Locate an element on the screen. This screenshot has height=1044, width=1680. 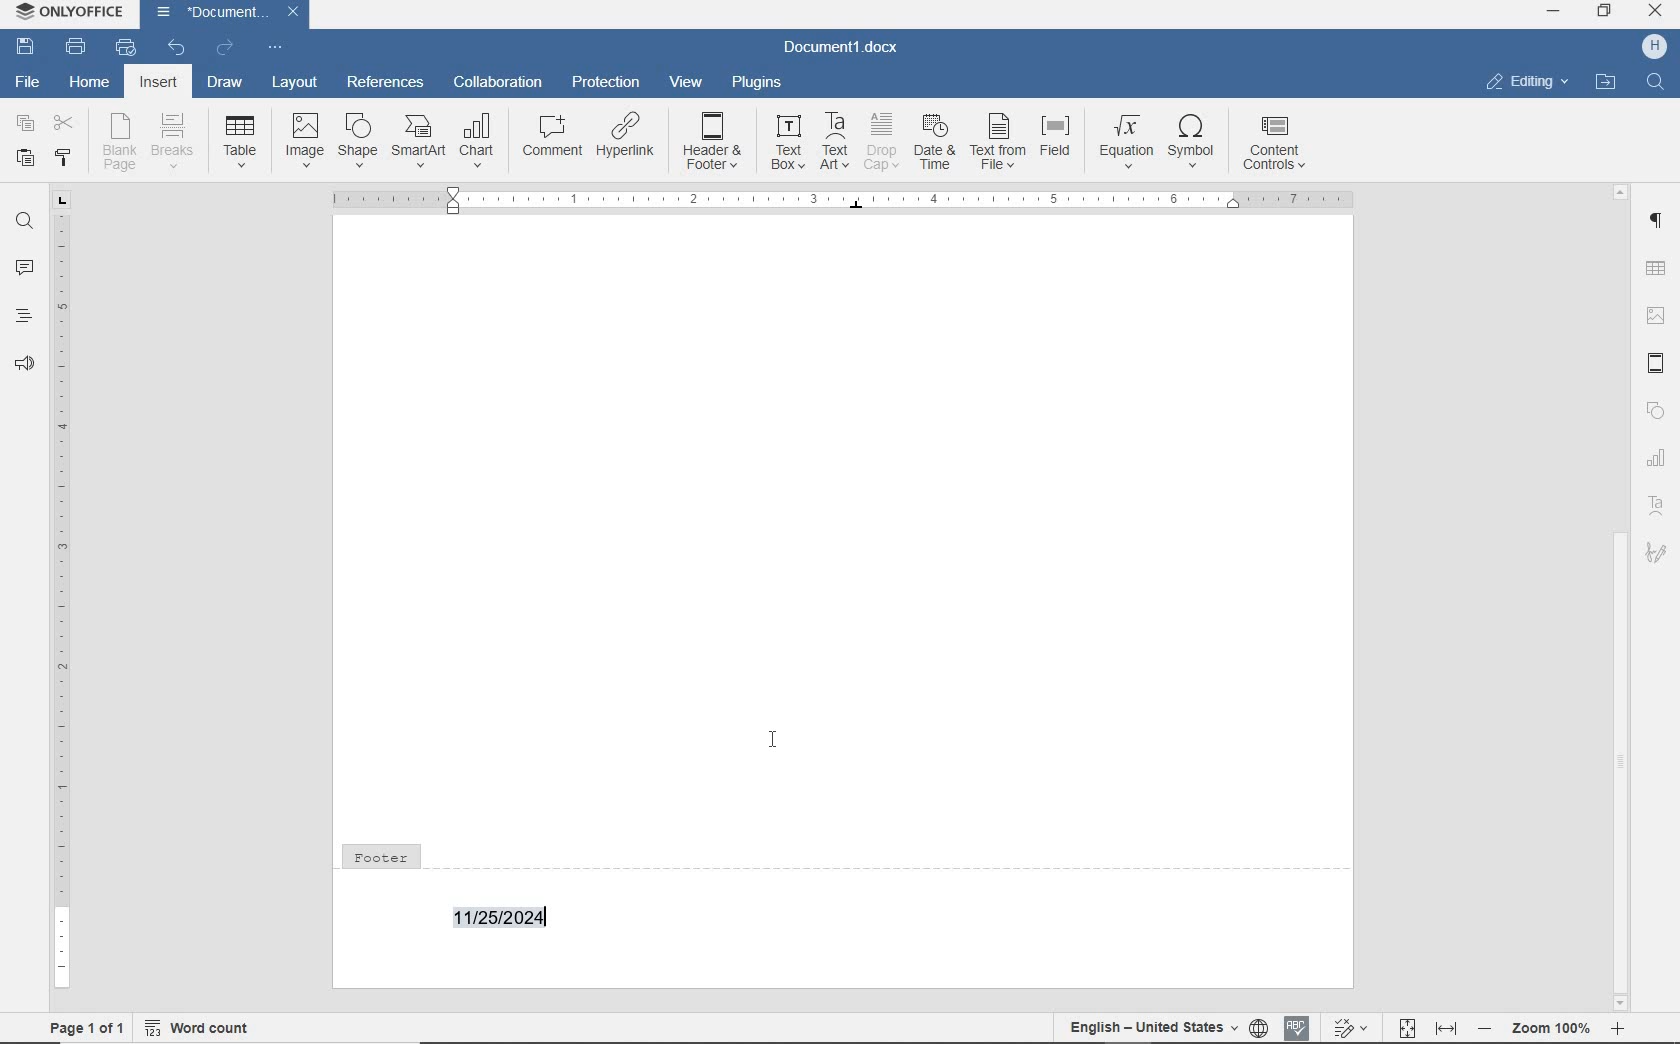
breaks is located at coordinates (175, 142).